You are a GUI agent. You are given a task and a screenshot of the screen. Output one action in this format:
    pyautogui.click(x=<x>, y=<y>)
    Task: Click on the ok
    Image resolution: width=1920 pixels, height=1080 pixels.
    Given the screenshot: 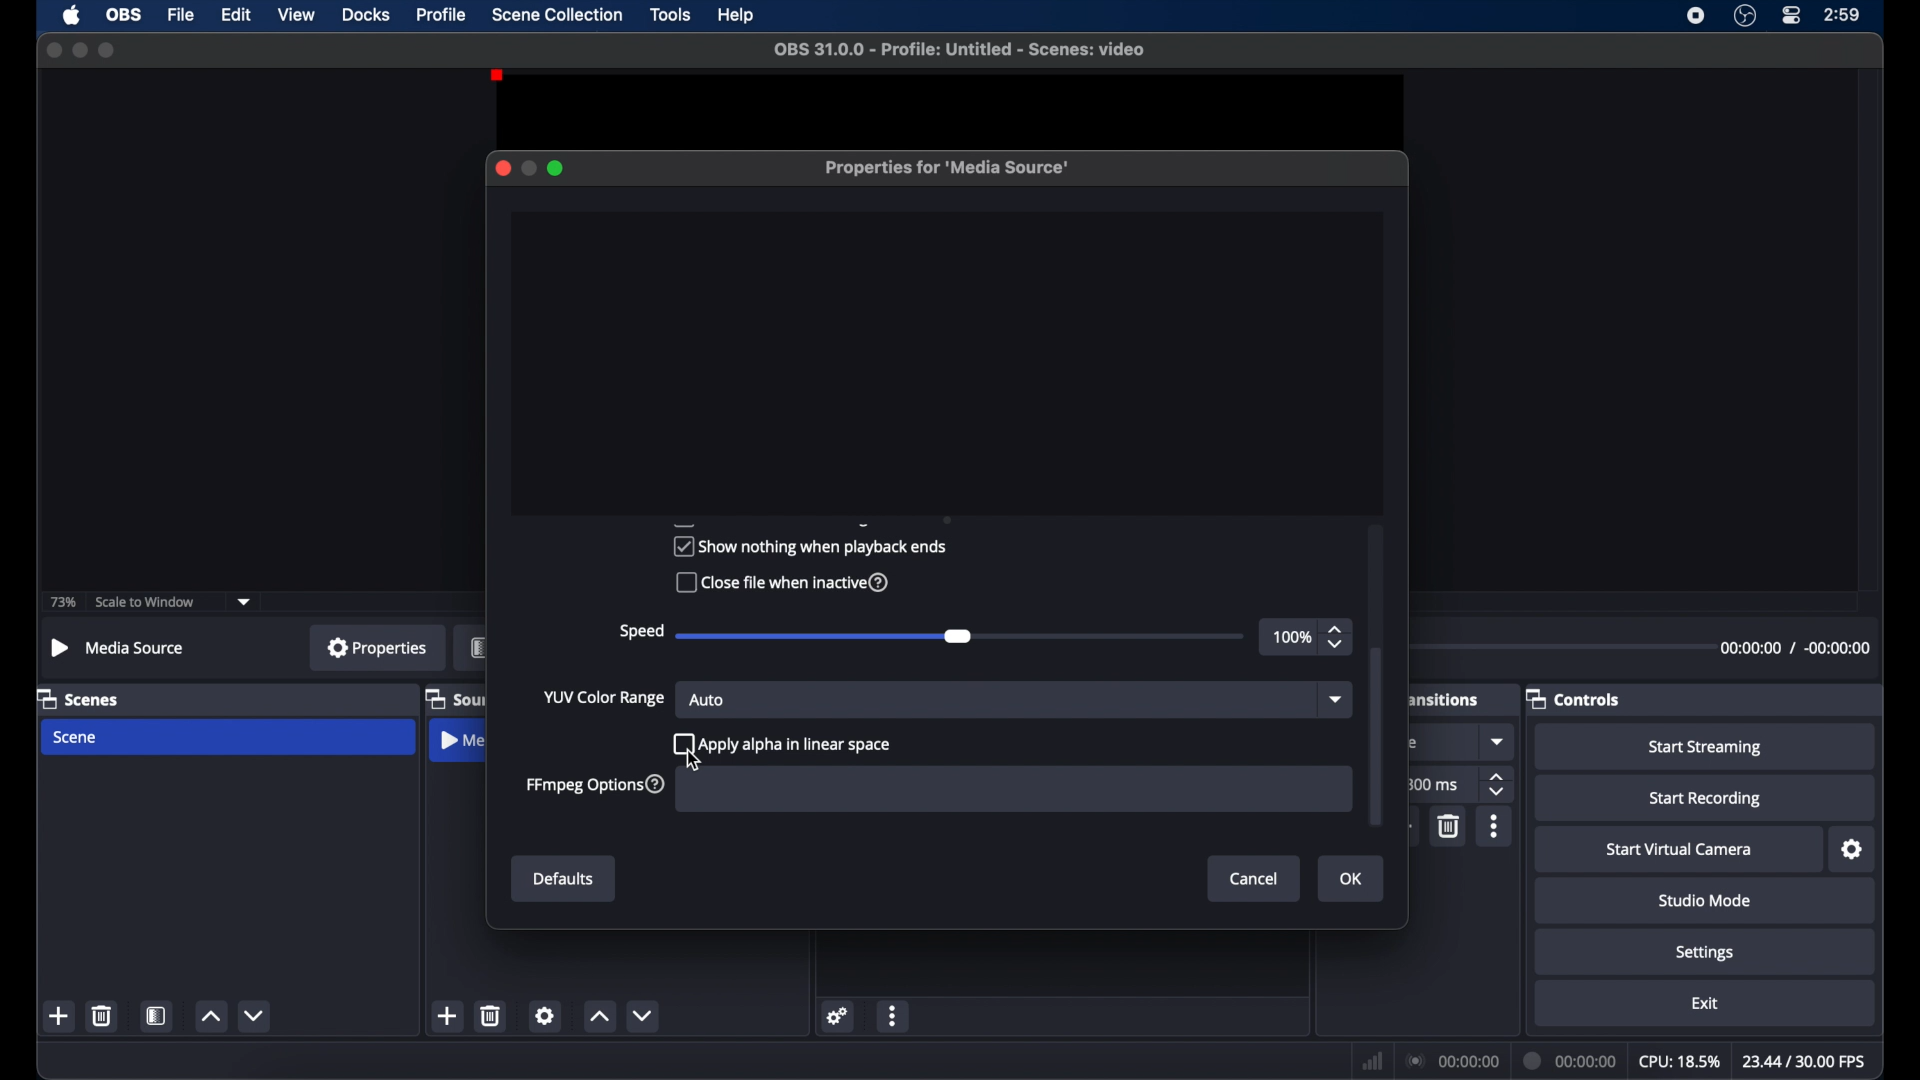 What is the action you would take?
    pyautogui.click(x=1352, y=879)
    